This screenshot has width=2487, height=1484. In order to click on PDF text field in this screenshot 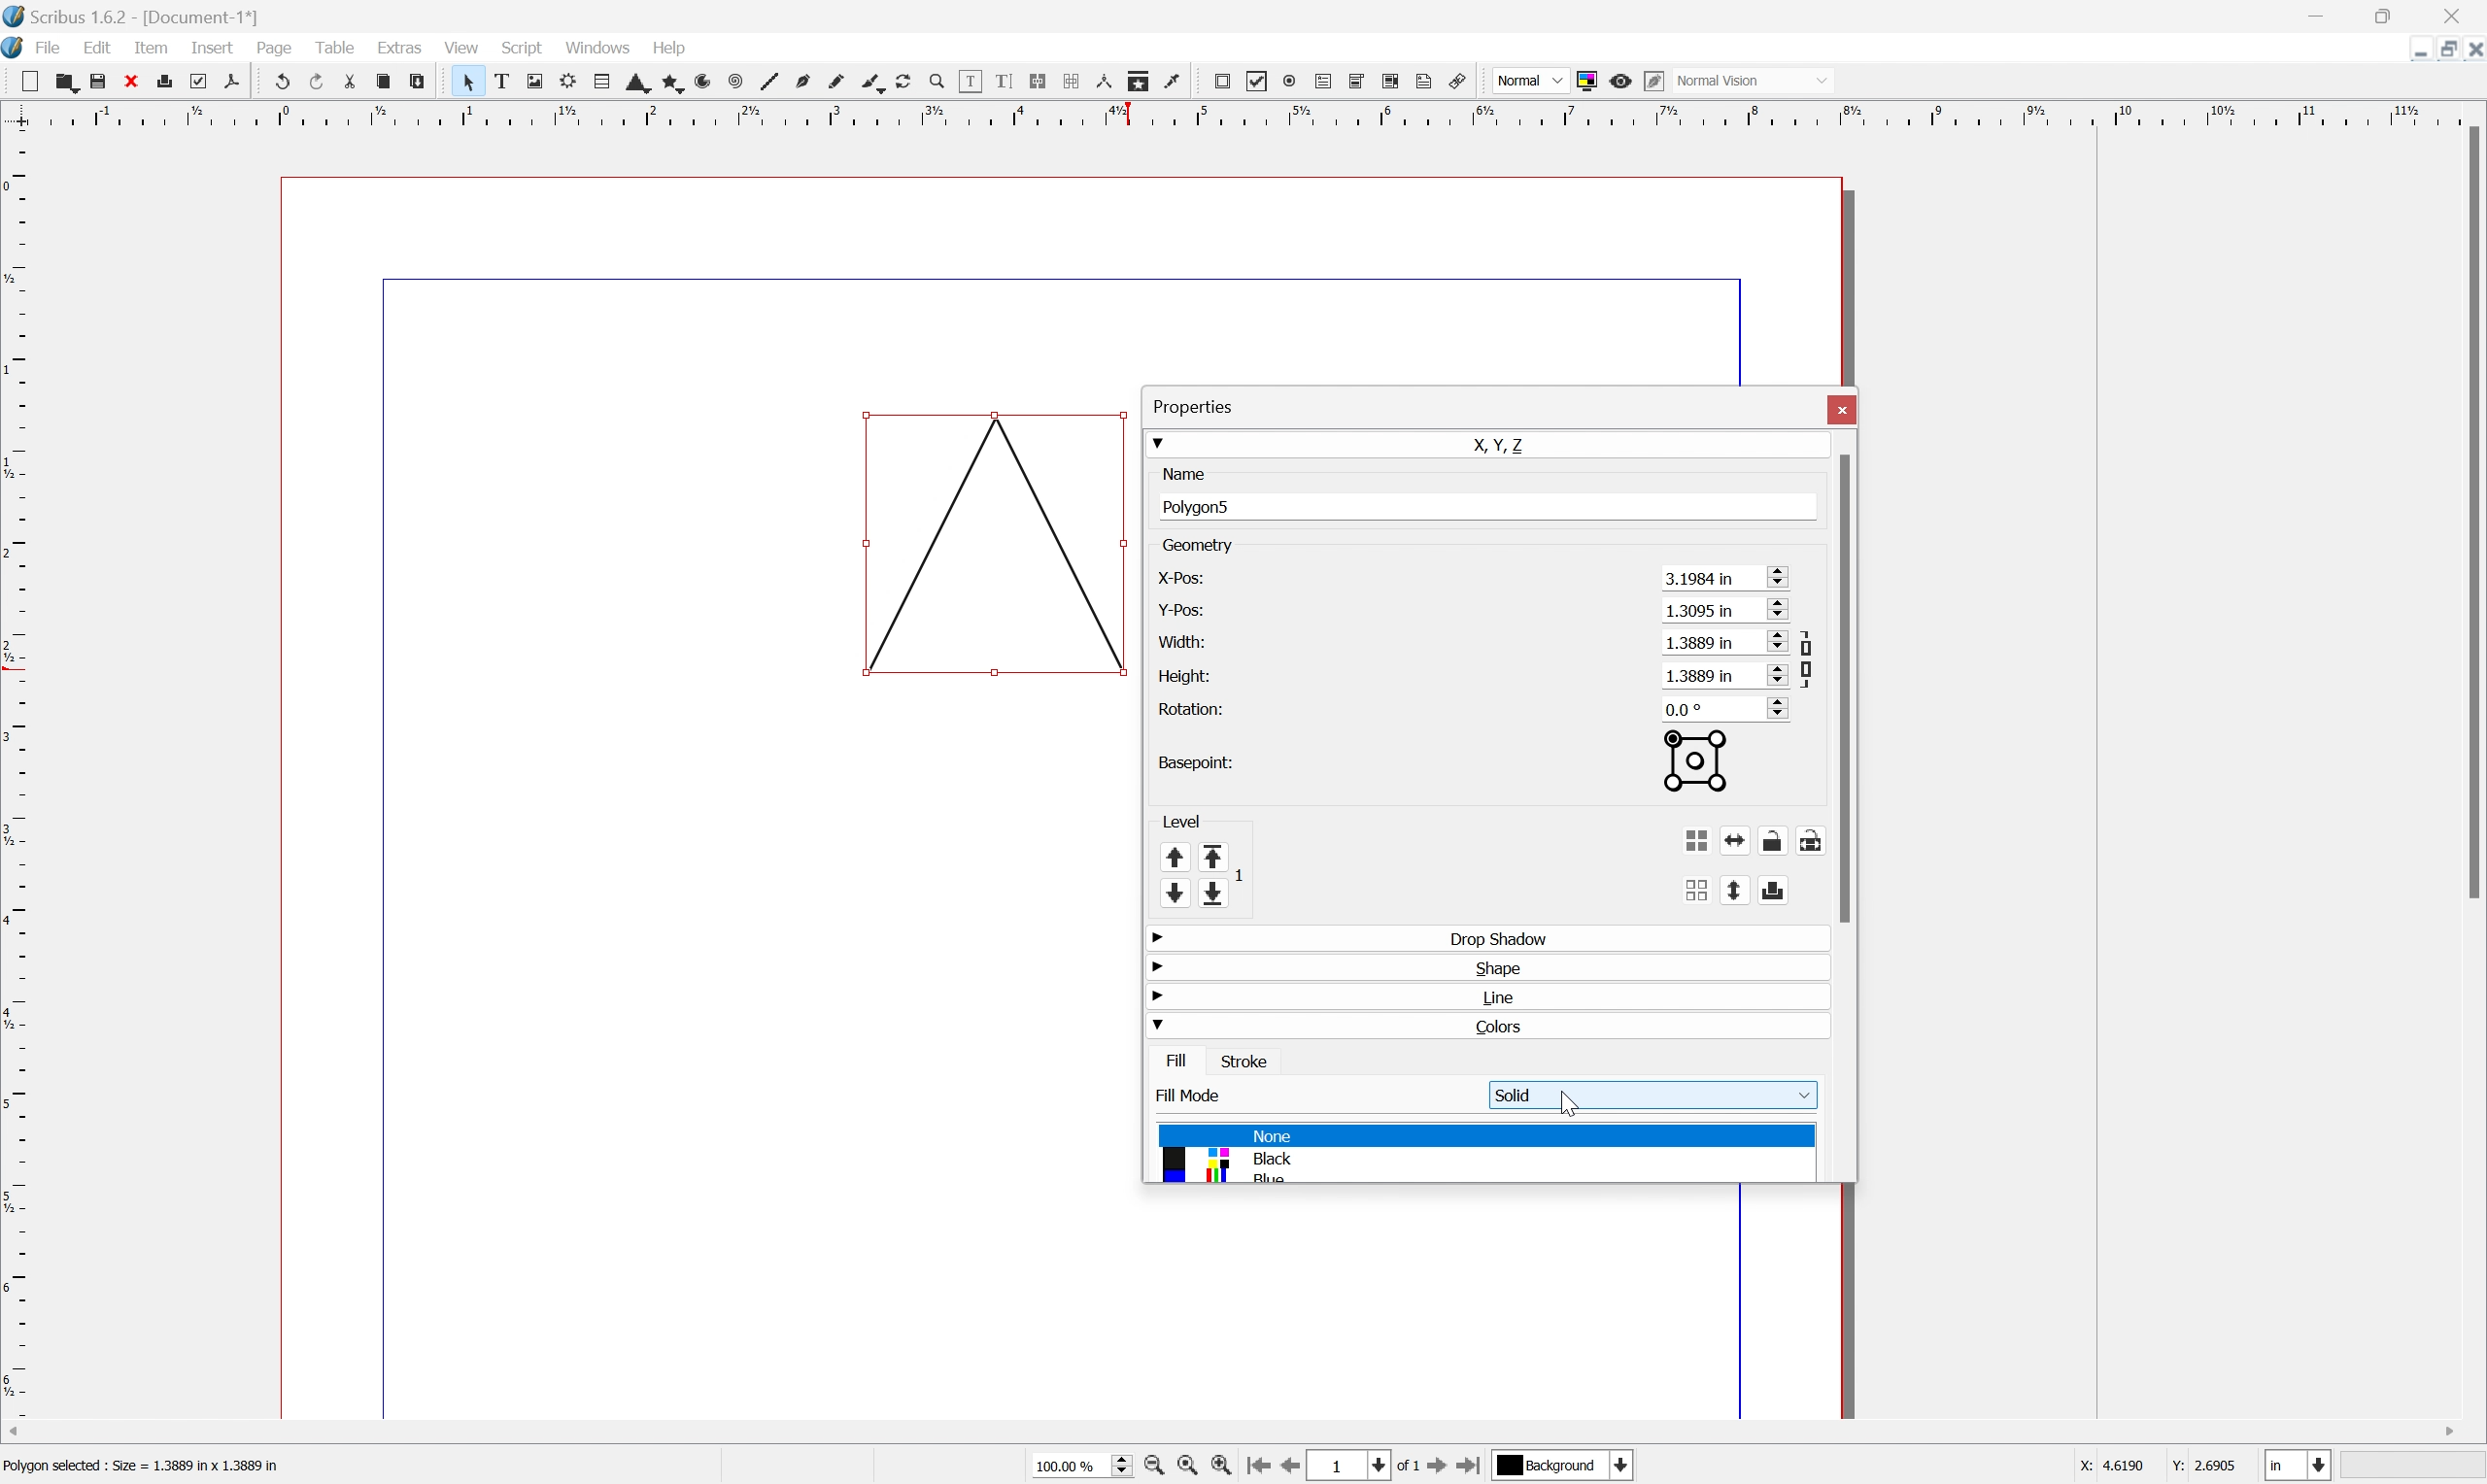, I will do `click(1320, 81)`.